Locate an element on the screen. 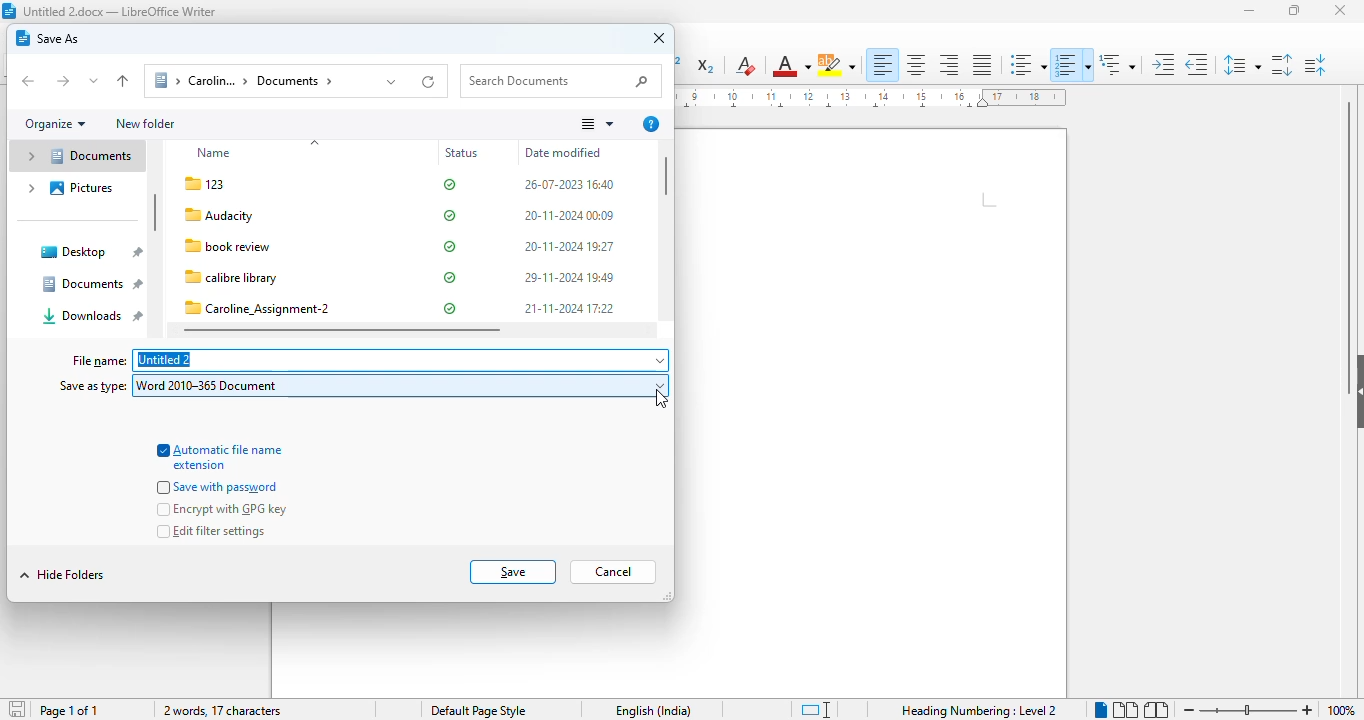 The image size is (1364, 720). decrease indent is located at coordinates (1197, 64).